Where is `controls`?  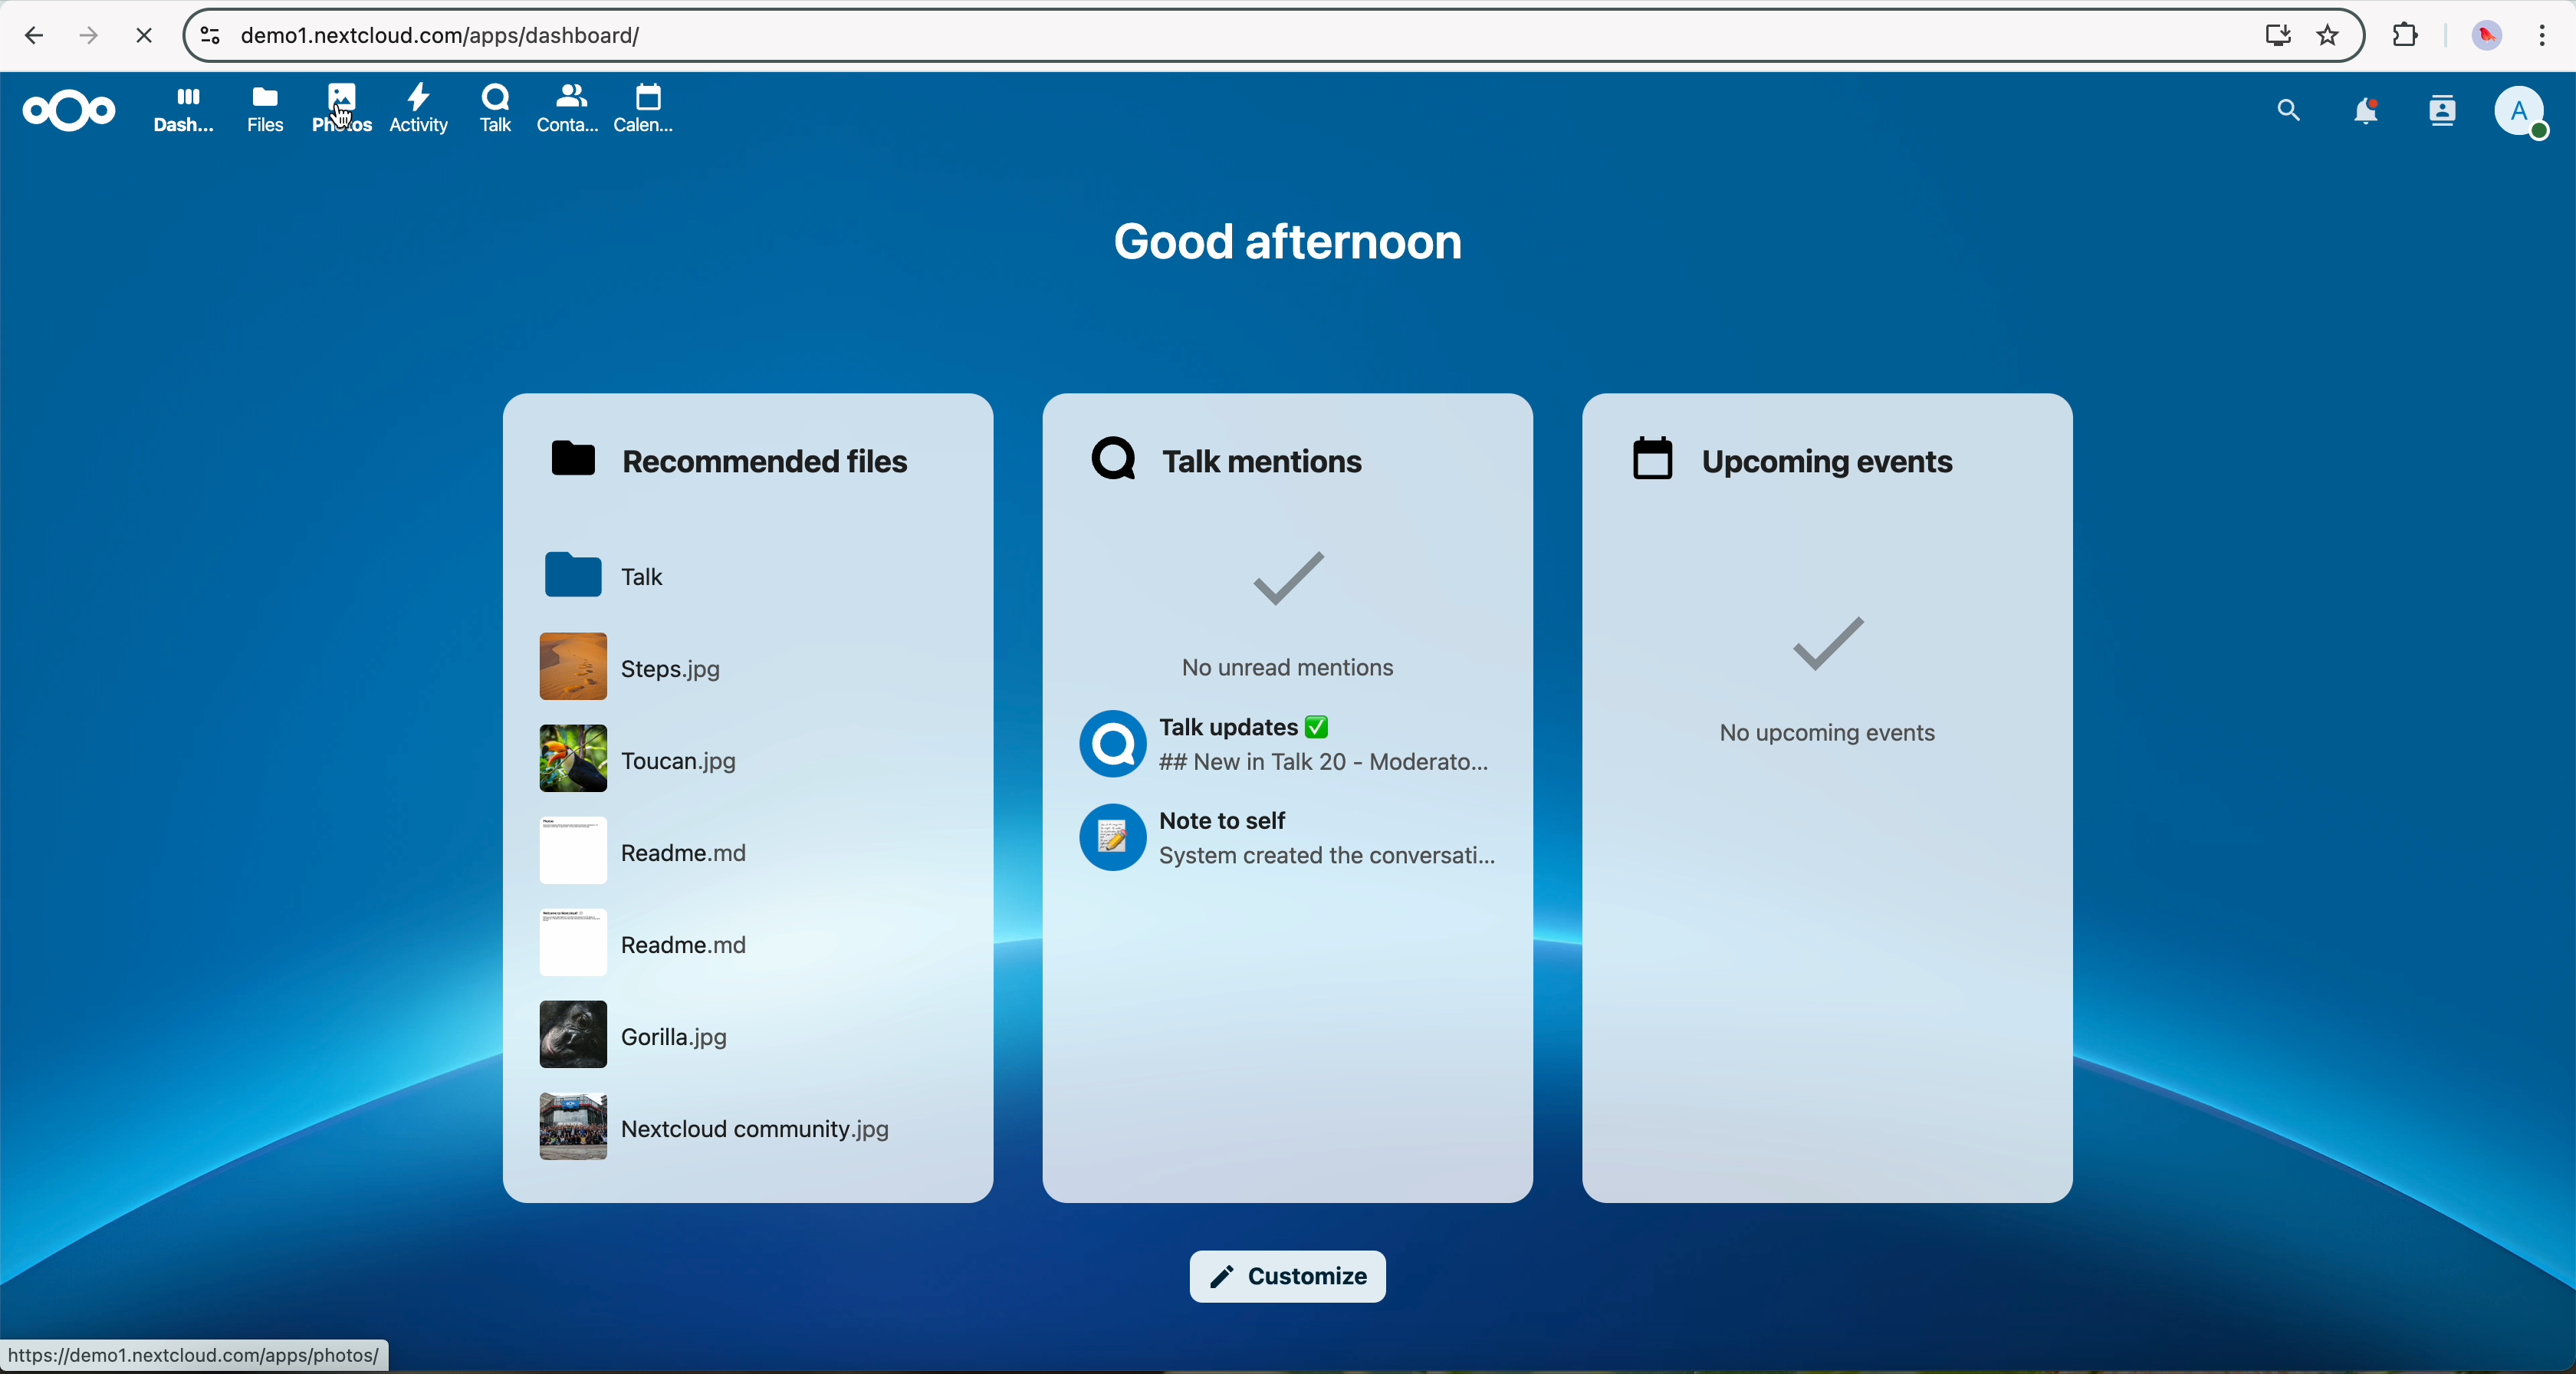 controls is located at coordinates (209, 34).